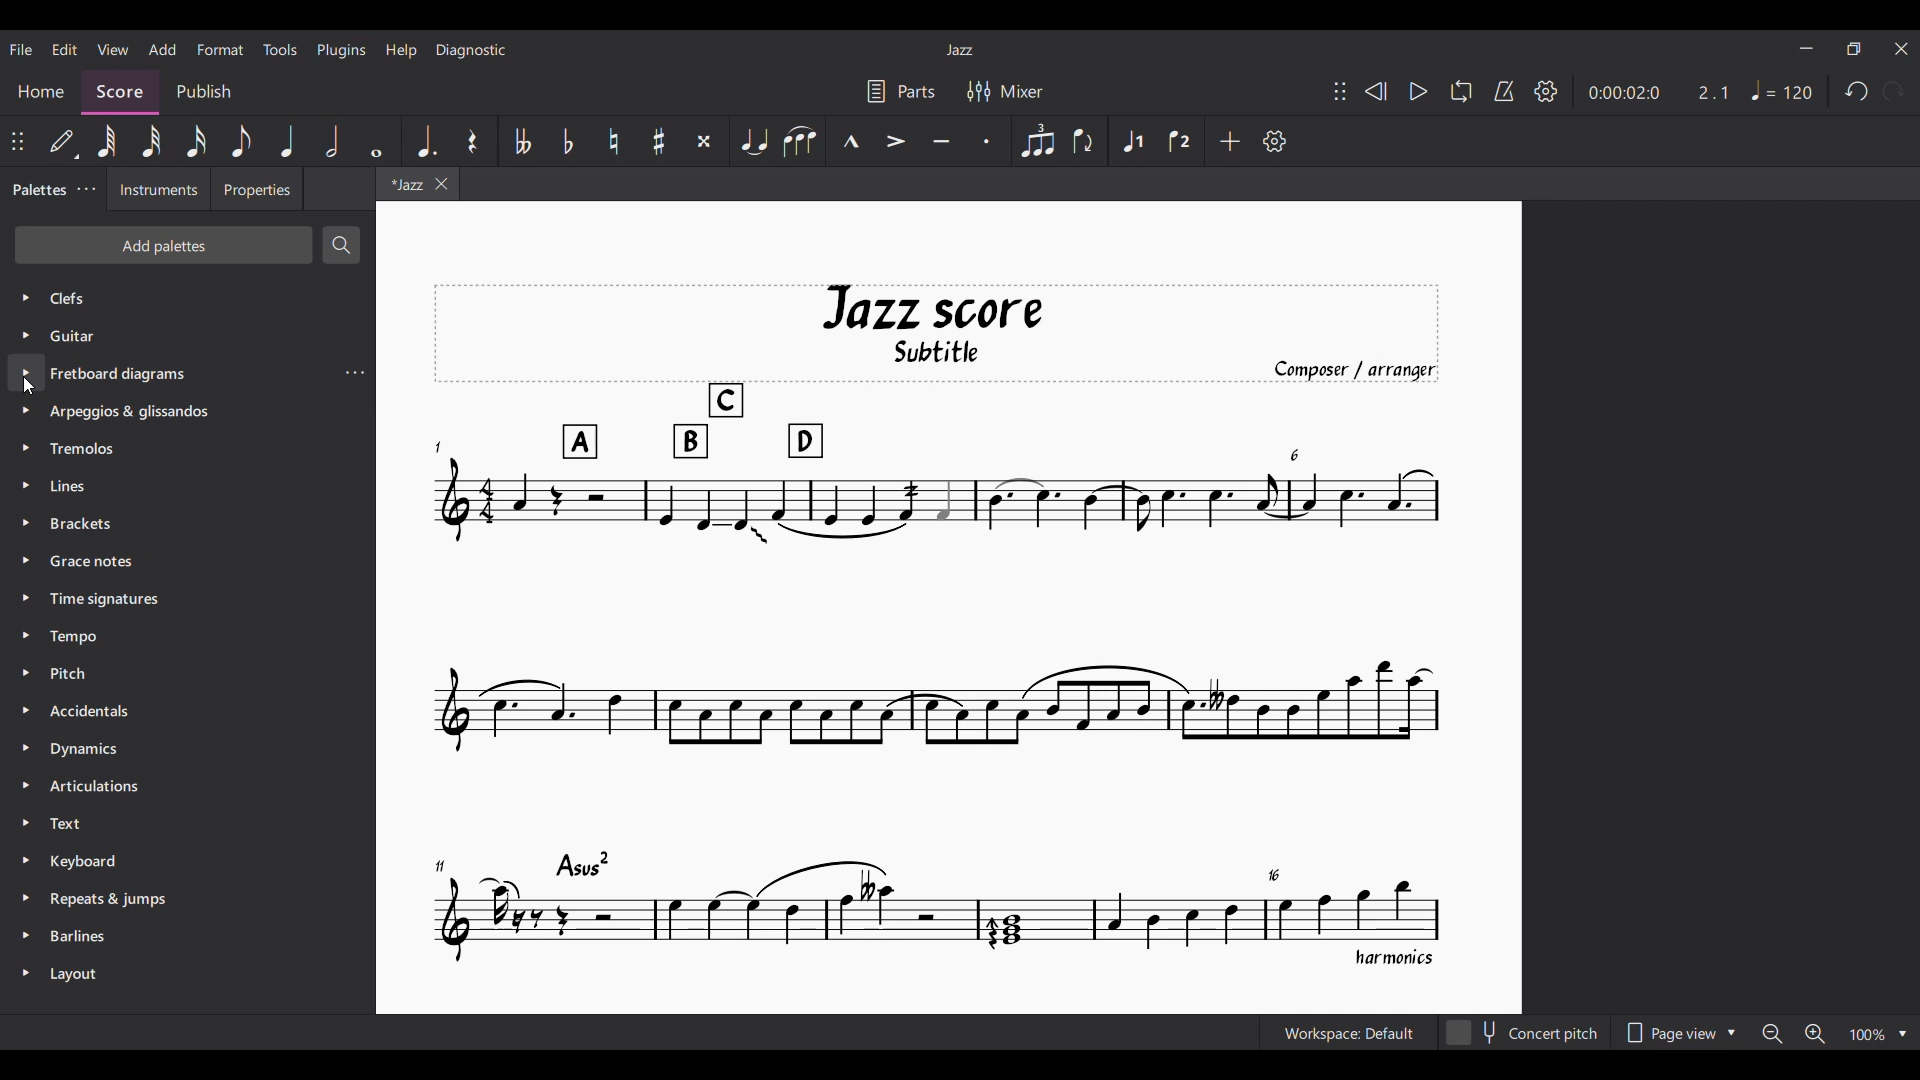 This screenshot has width=1920, height=1080. Describe the element at coordinates (1895, 91) in the screenshot. I see `Redo` at that location.